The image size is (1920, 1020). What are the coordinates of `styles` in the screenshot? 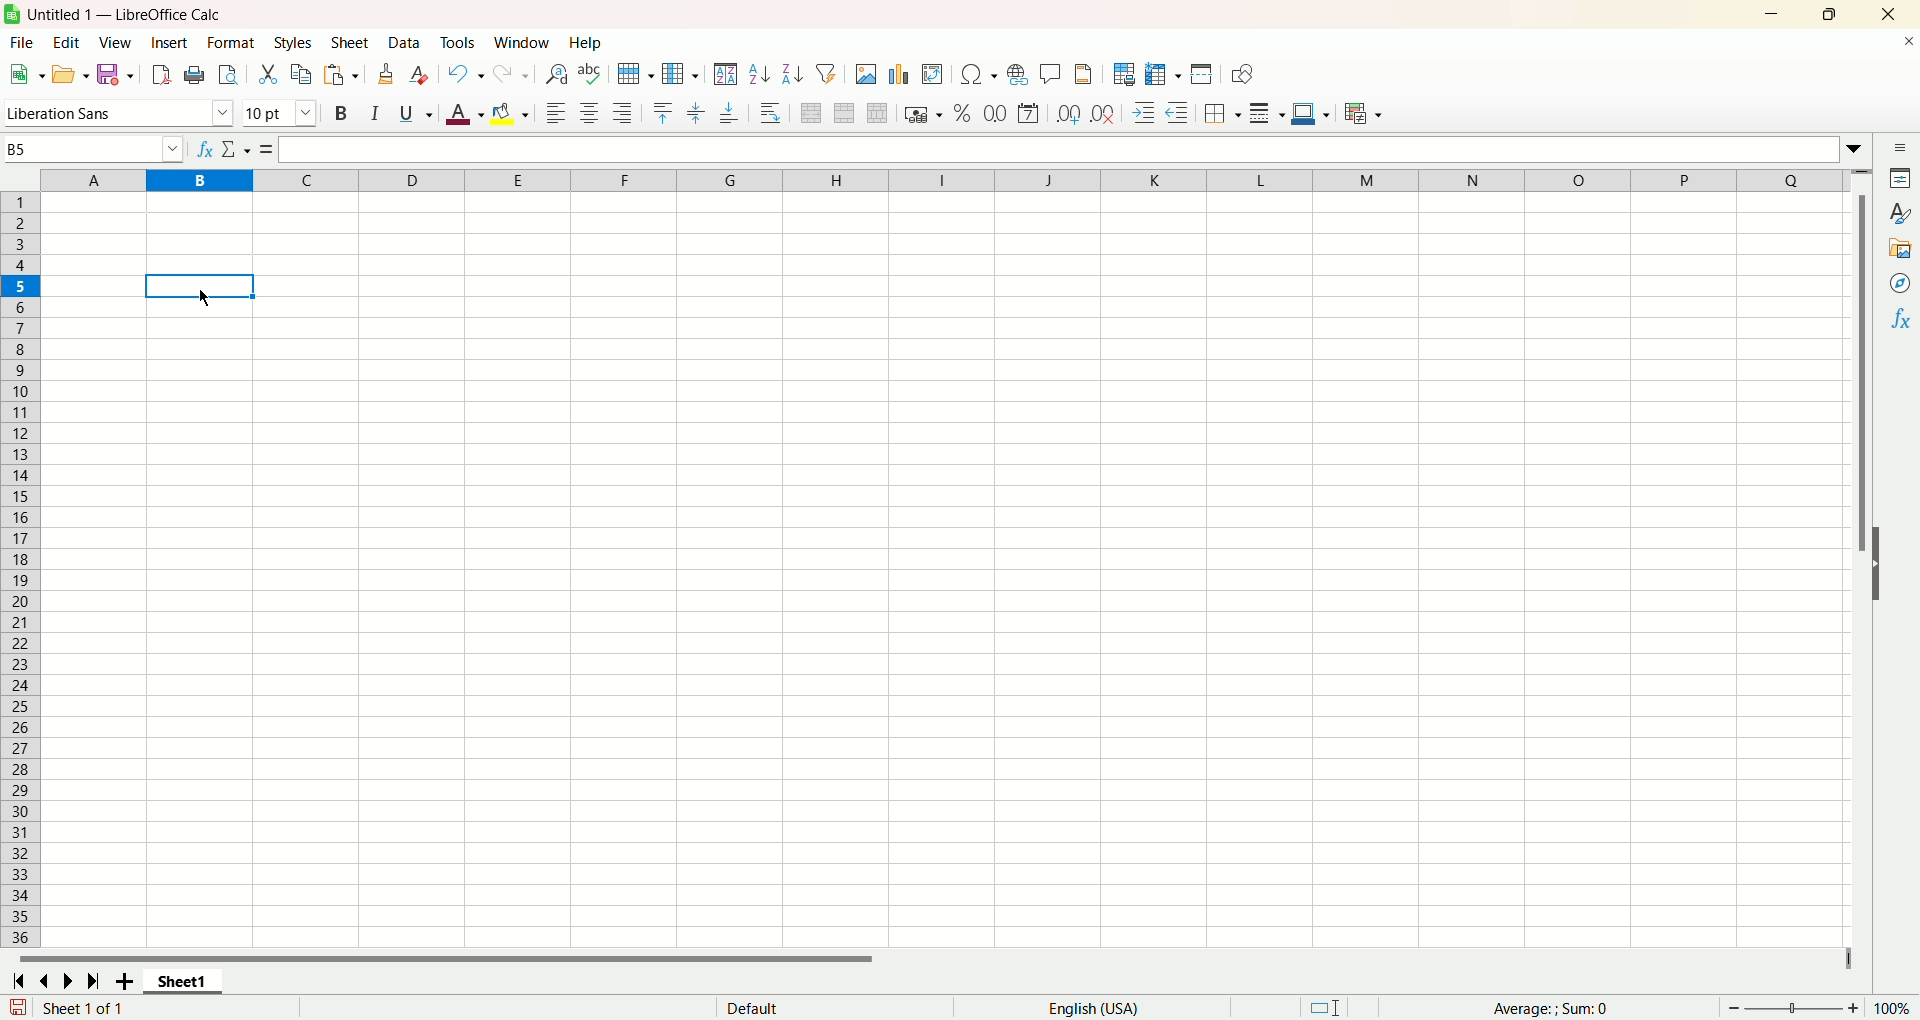 It's located at (293, 43).